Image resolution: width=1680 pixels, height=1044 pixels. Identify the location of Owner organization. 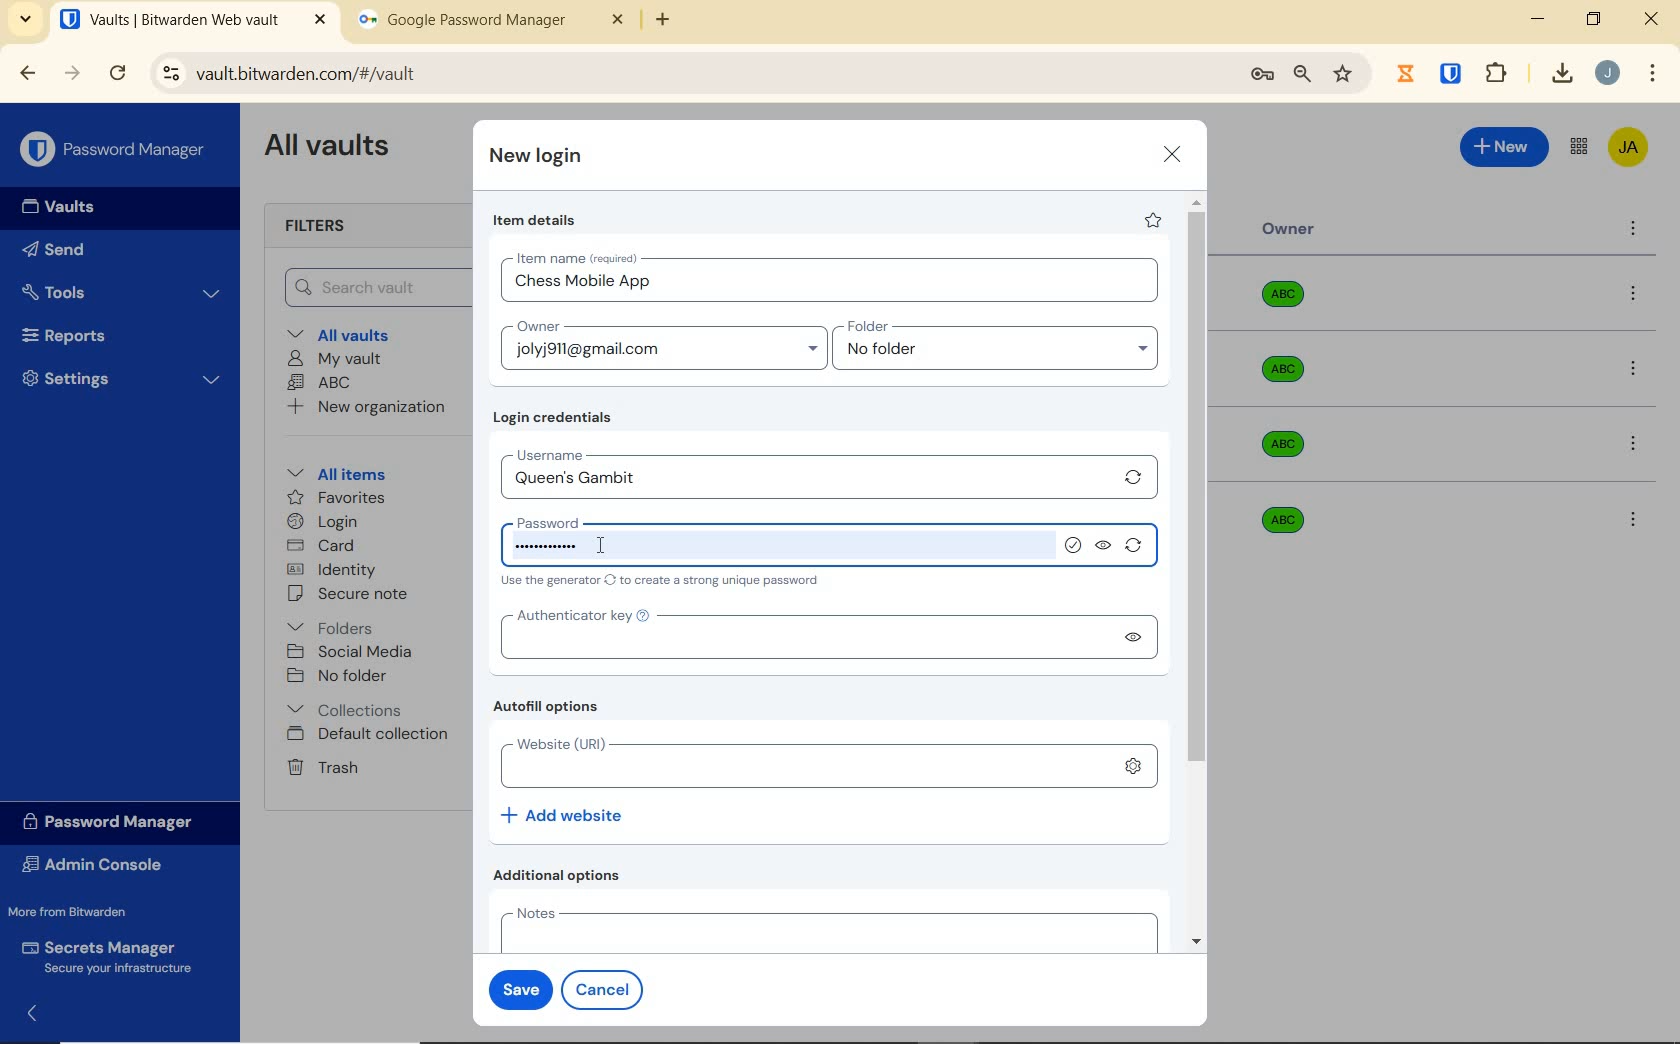
(1278, 518).